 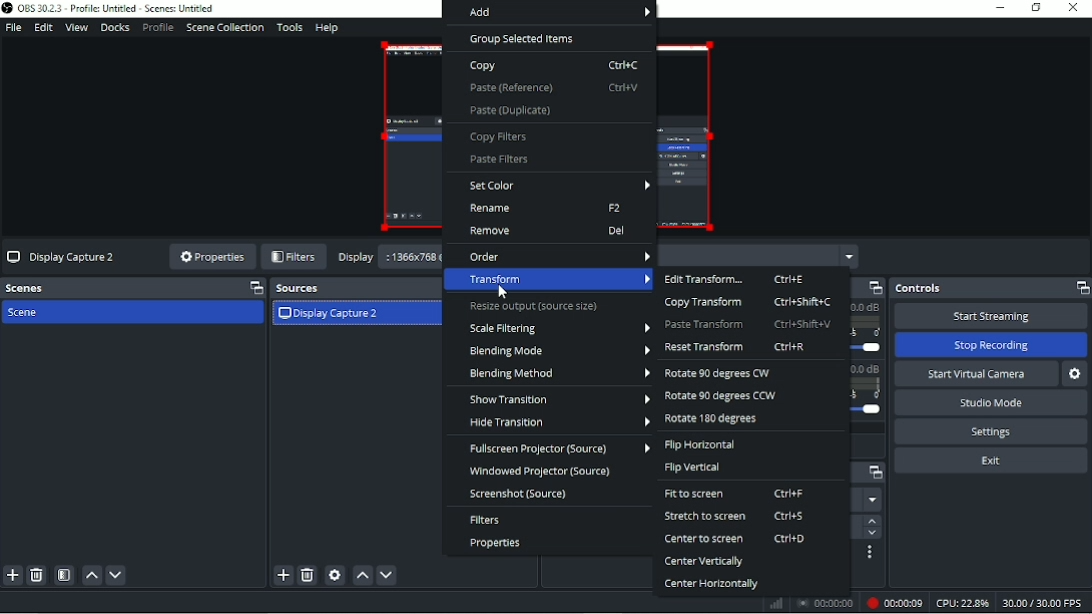 I want to click on Properties, so click(x=496, y=543).